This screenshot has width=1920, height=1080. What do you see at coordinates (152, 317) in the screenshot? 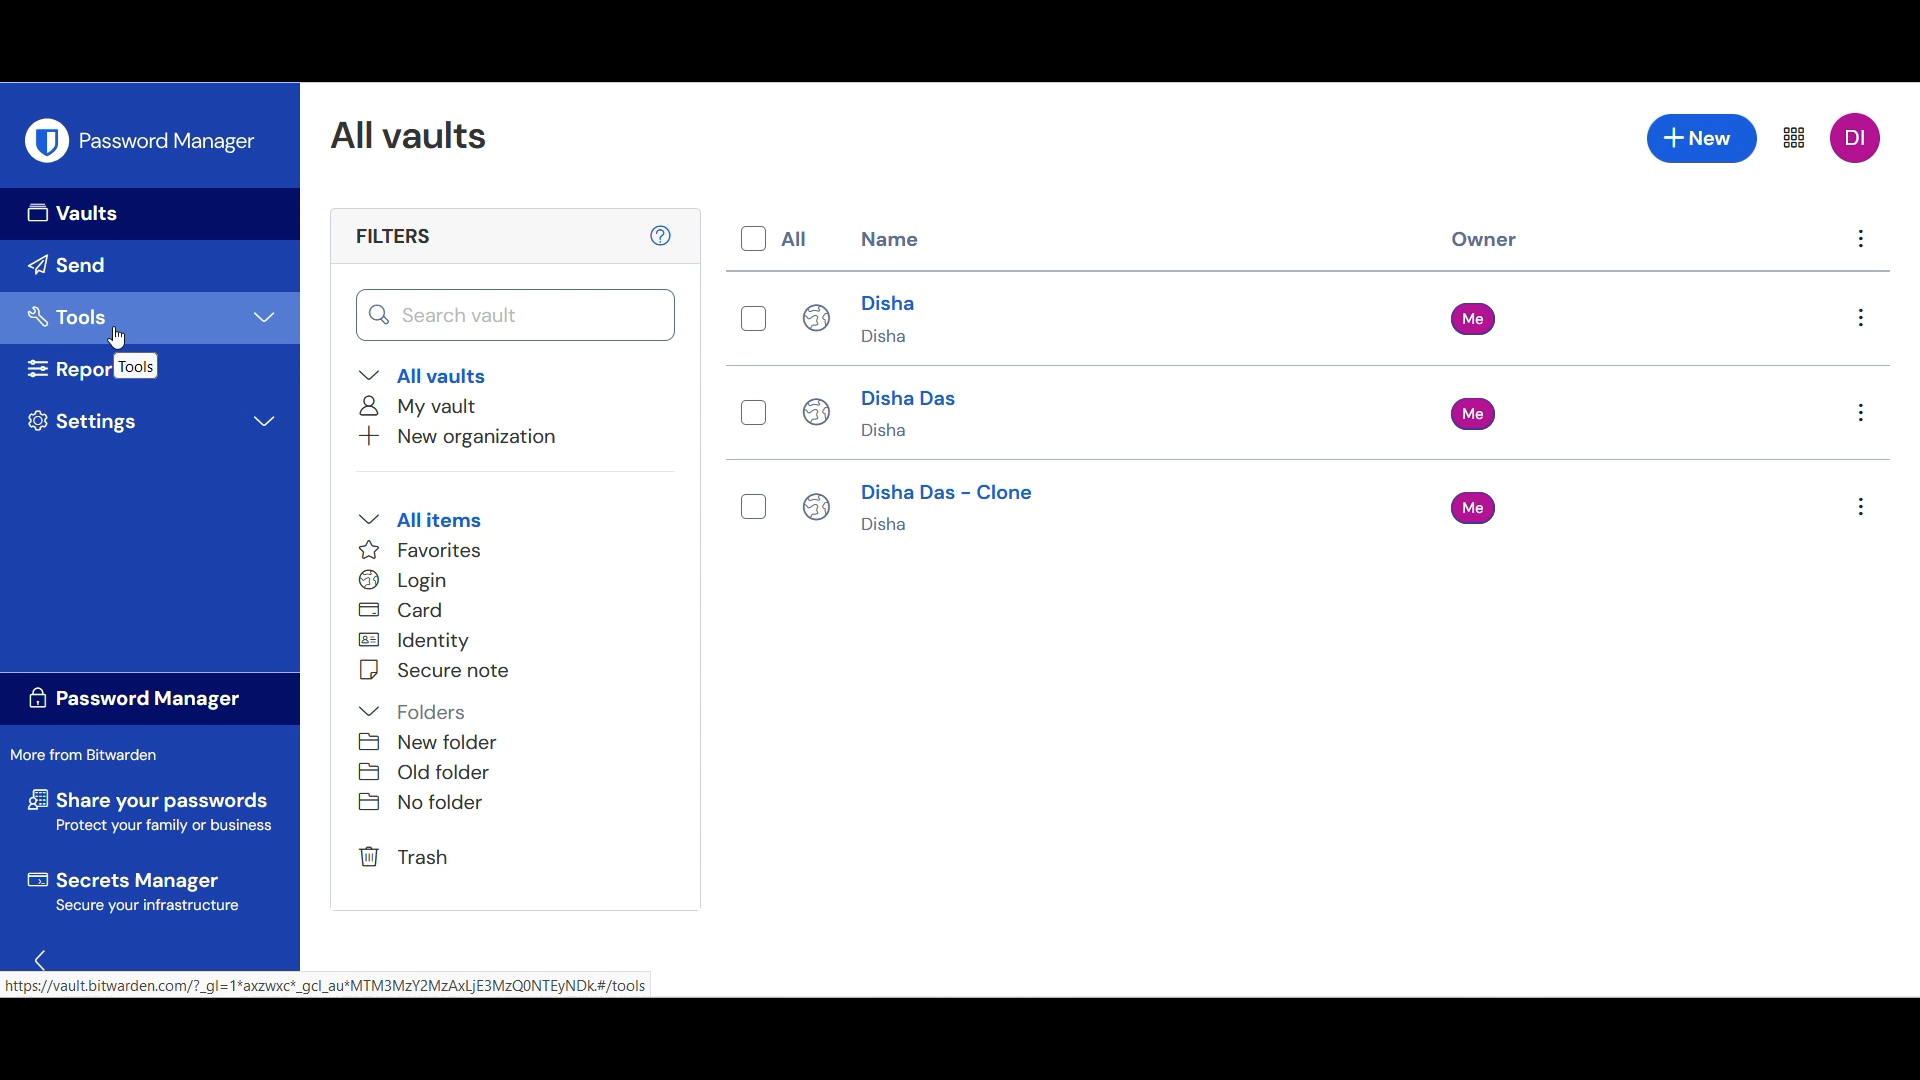
I see `Tools, highlighted by cursor` at bounding box center [152, 317].